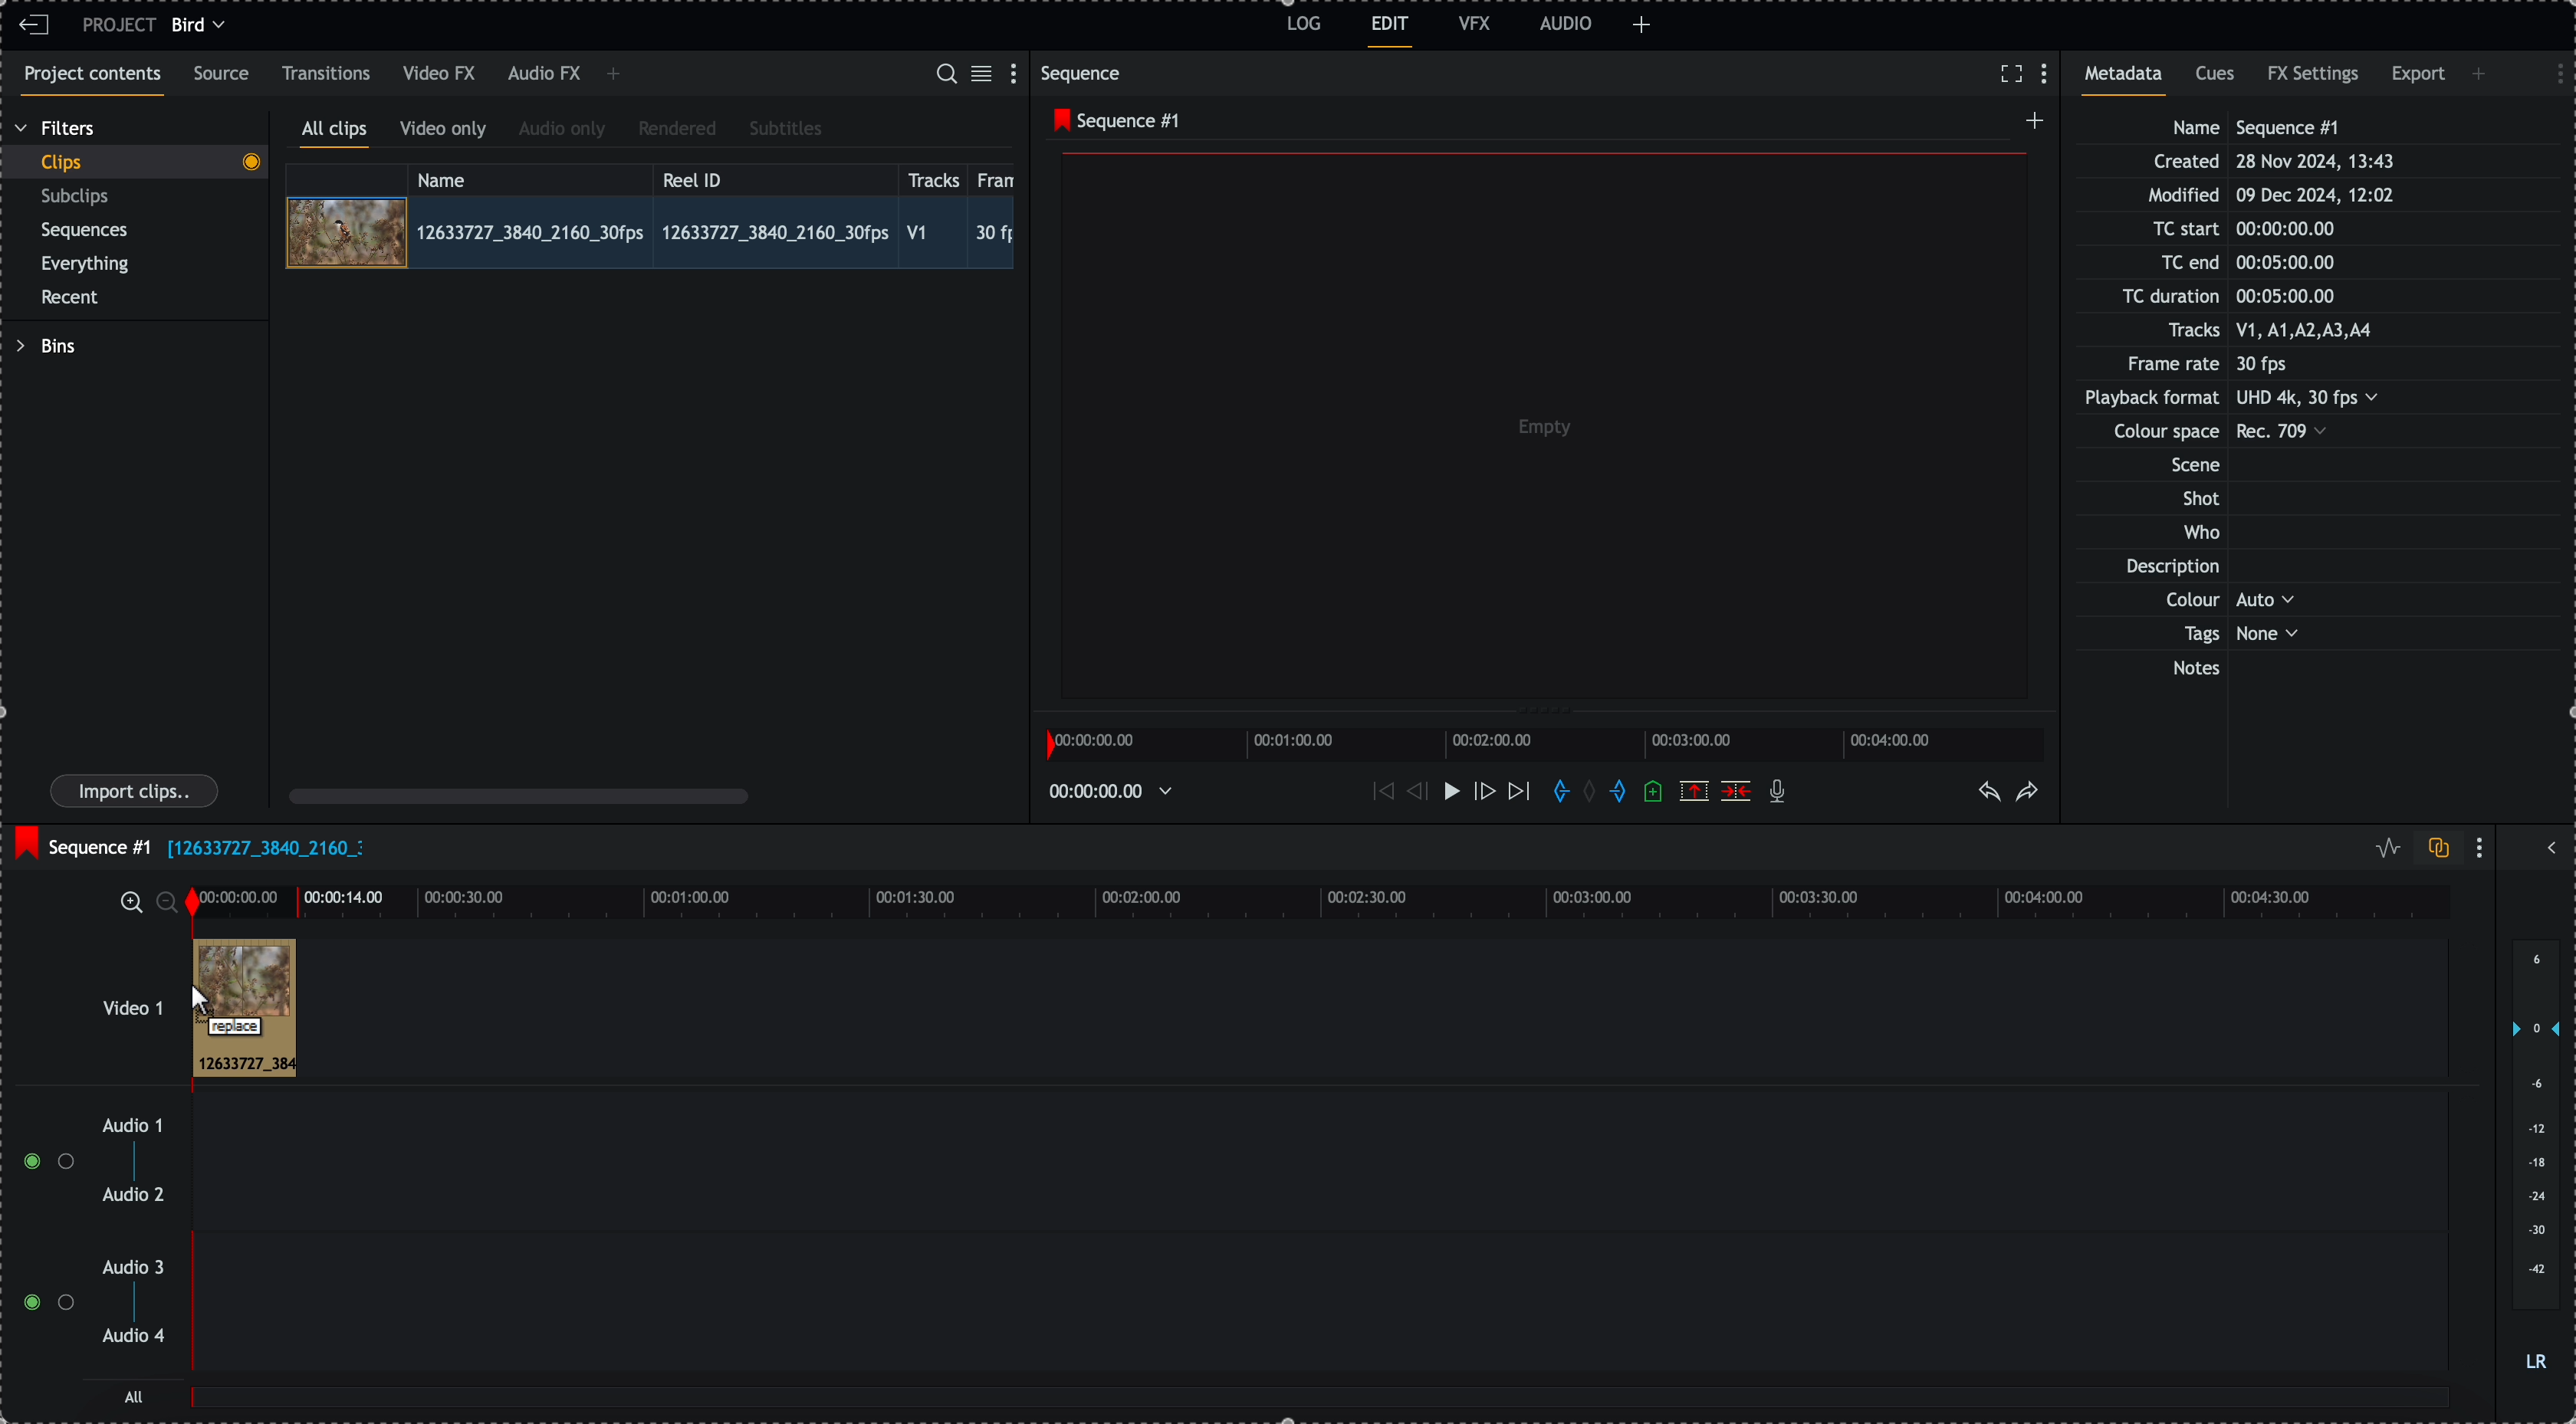 The height and width of the screenshot is (1424, 2576). I want to click on play, so click(1445, 792).